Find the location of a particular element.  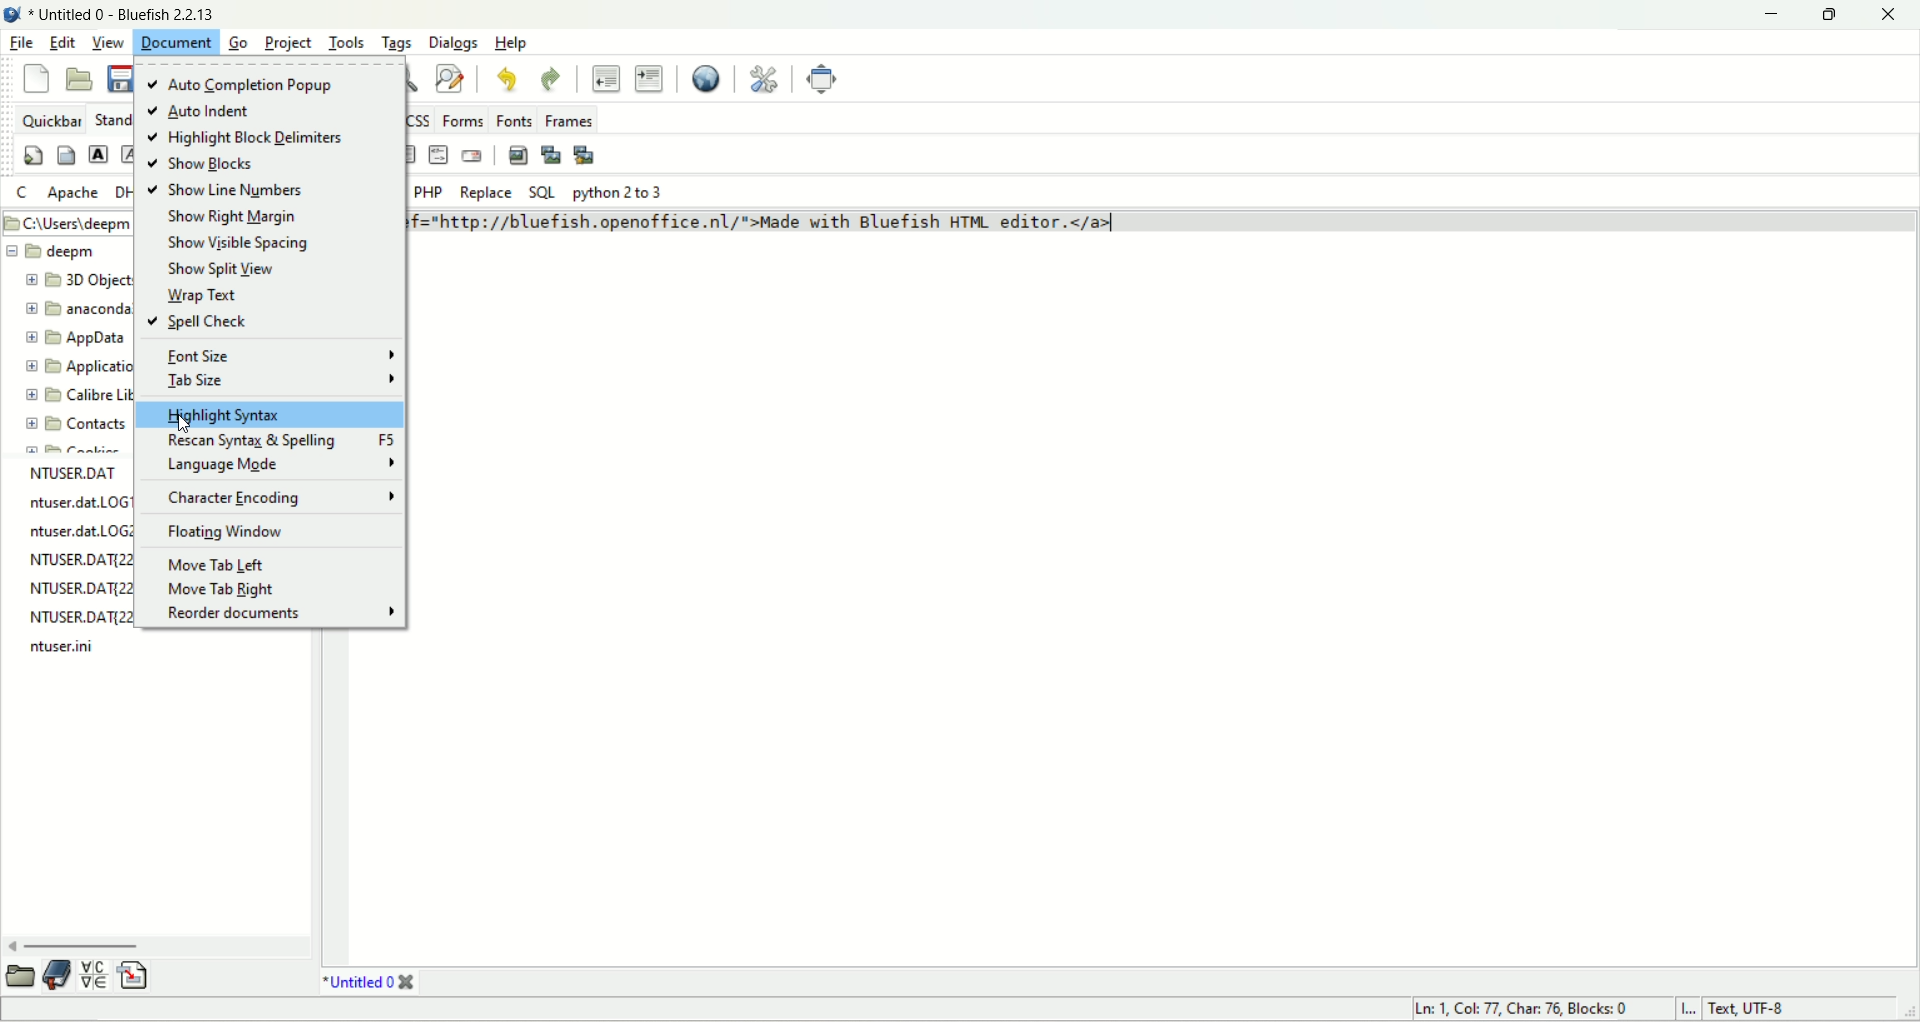

help is located at coordinates (513, 43).